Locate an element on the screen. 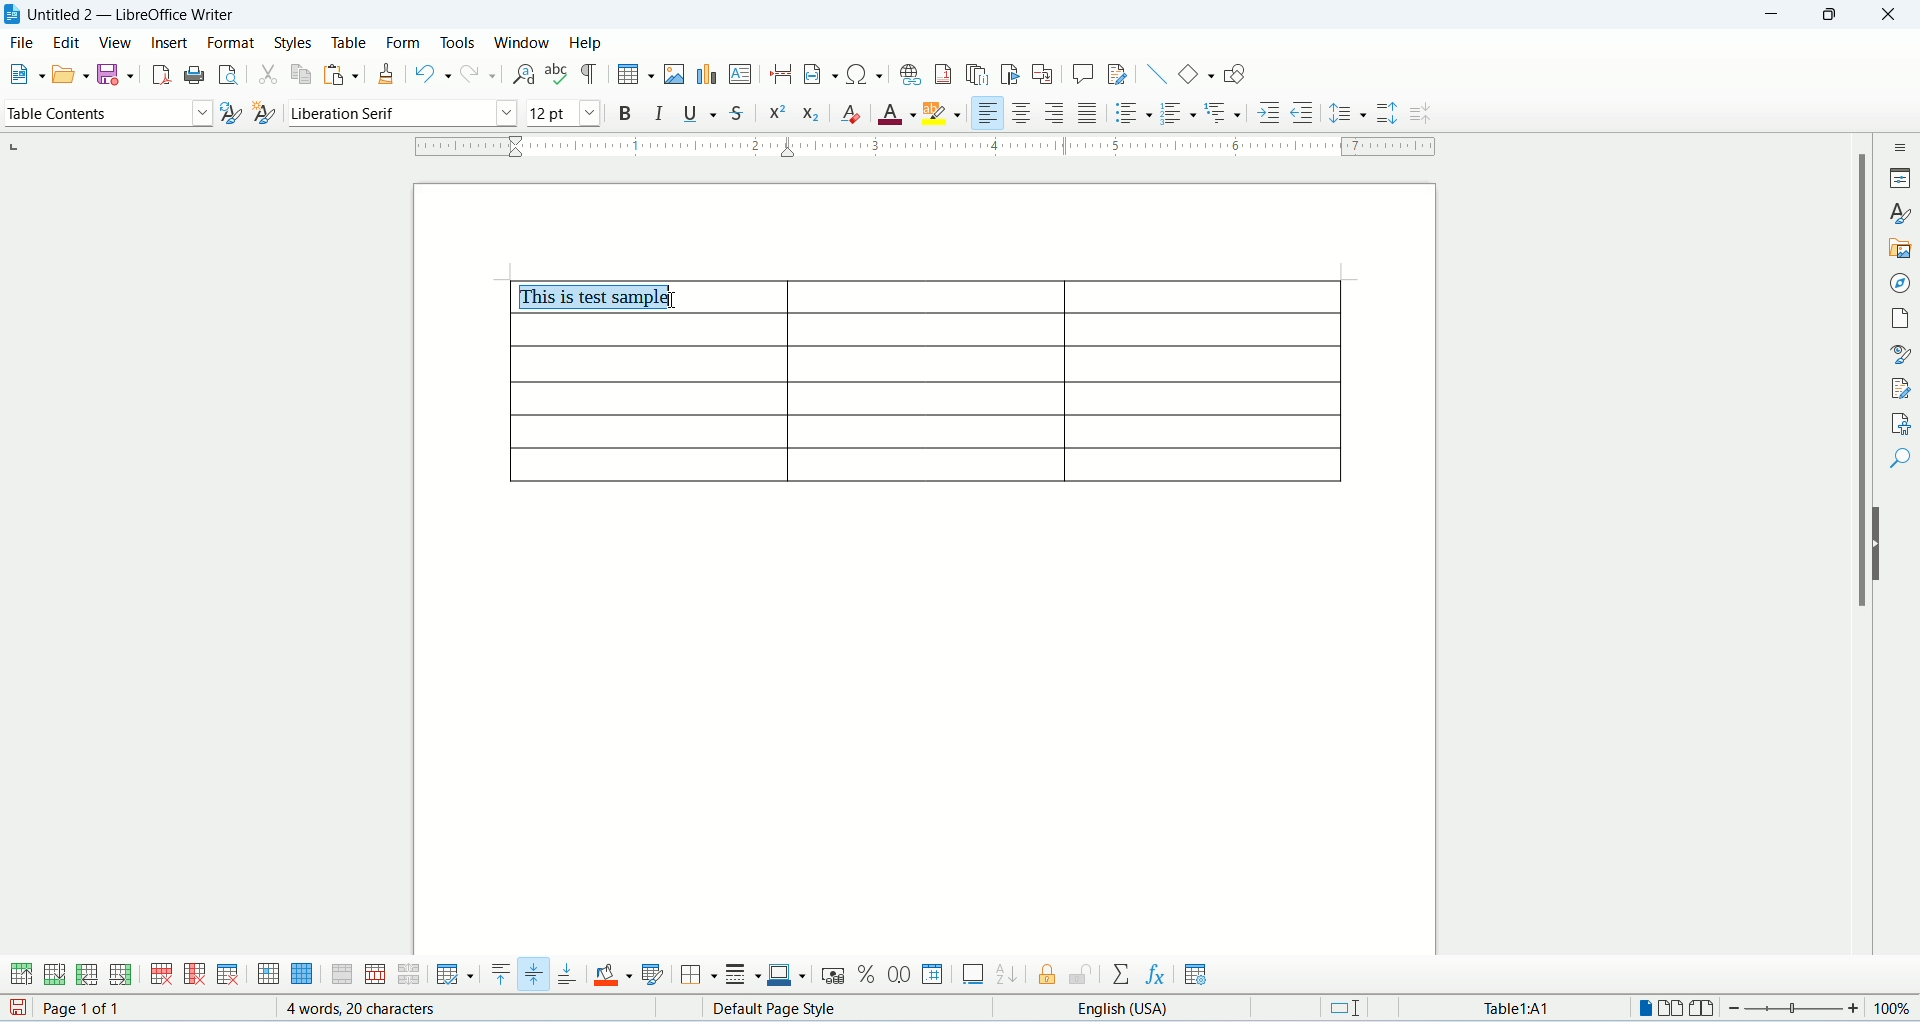 The height and width of the screenshot is (1022, 1920). insert field is located at coordinates (819, 73).